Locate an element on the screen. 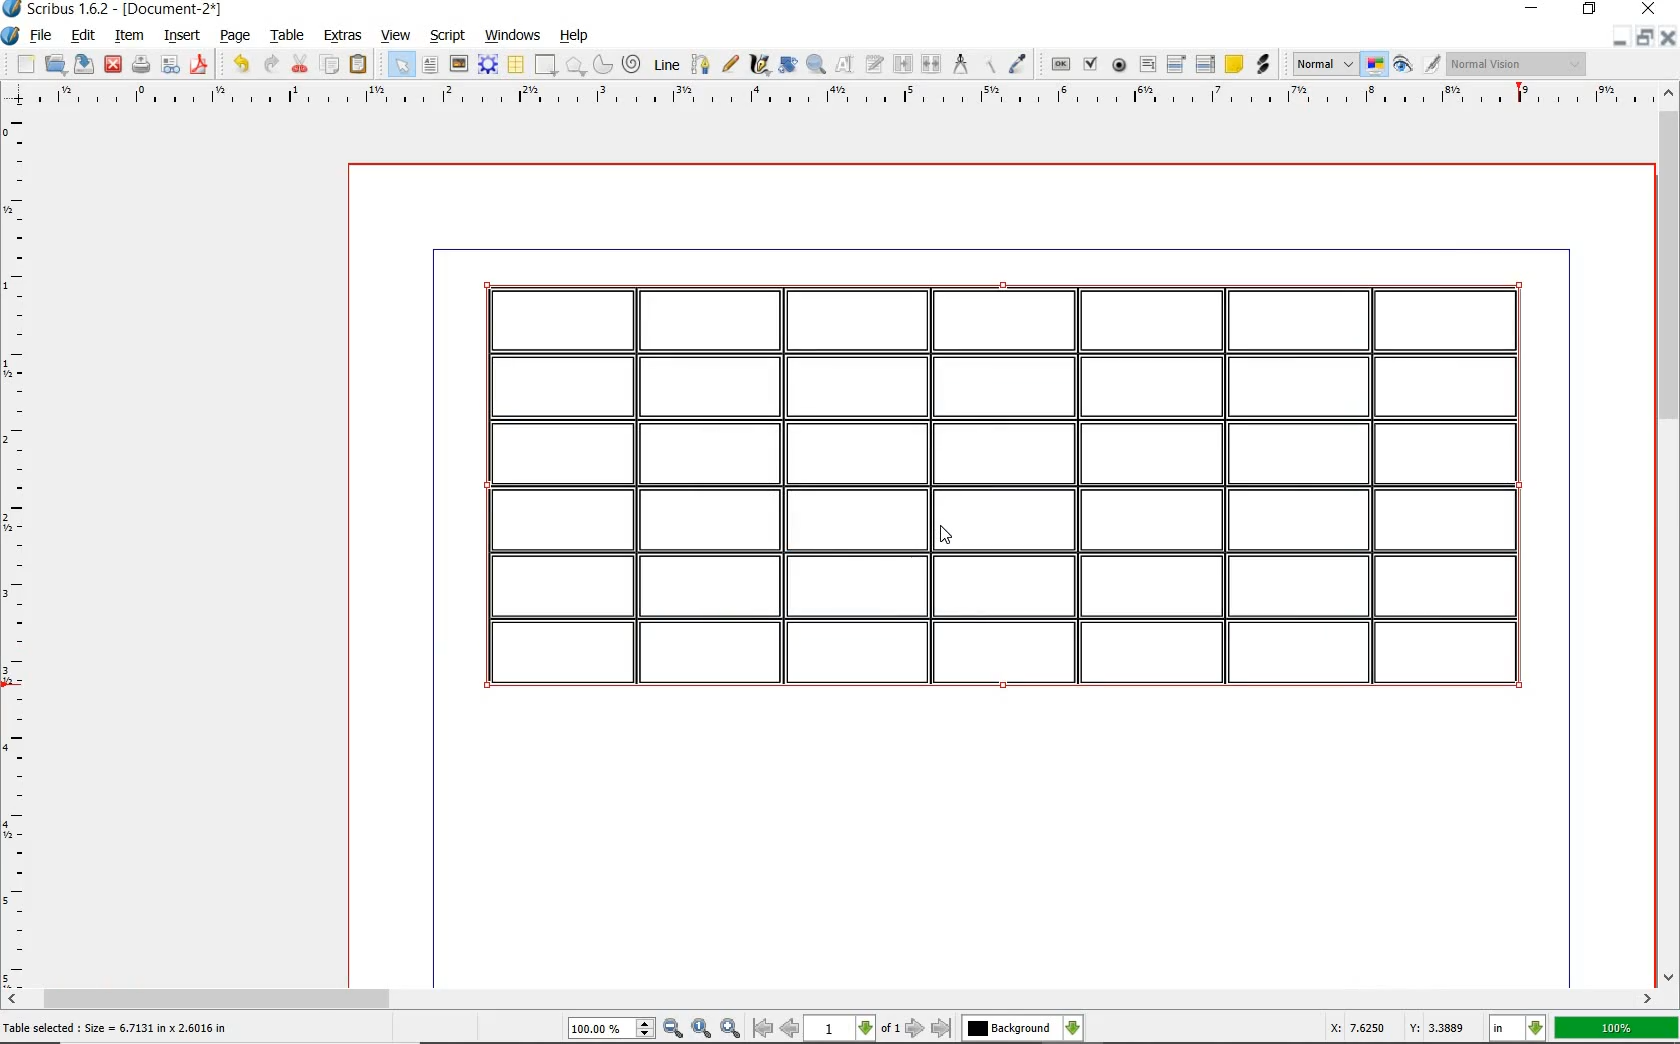 The width and height of the screenshot is (1680, 1044). paste is located at coordinates (359, 66).